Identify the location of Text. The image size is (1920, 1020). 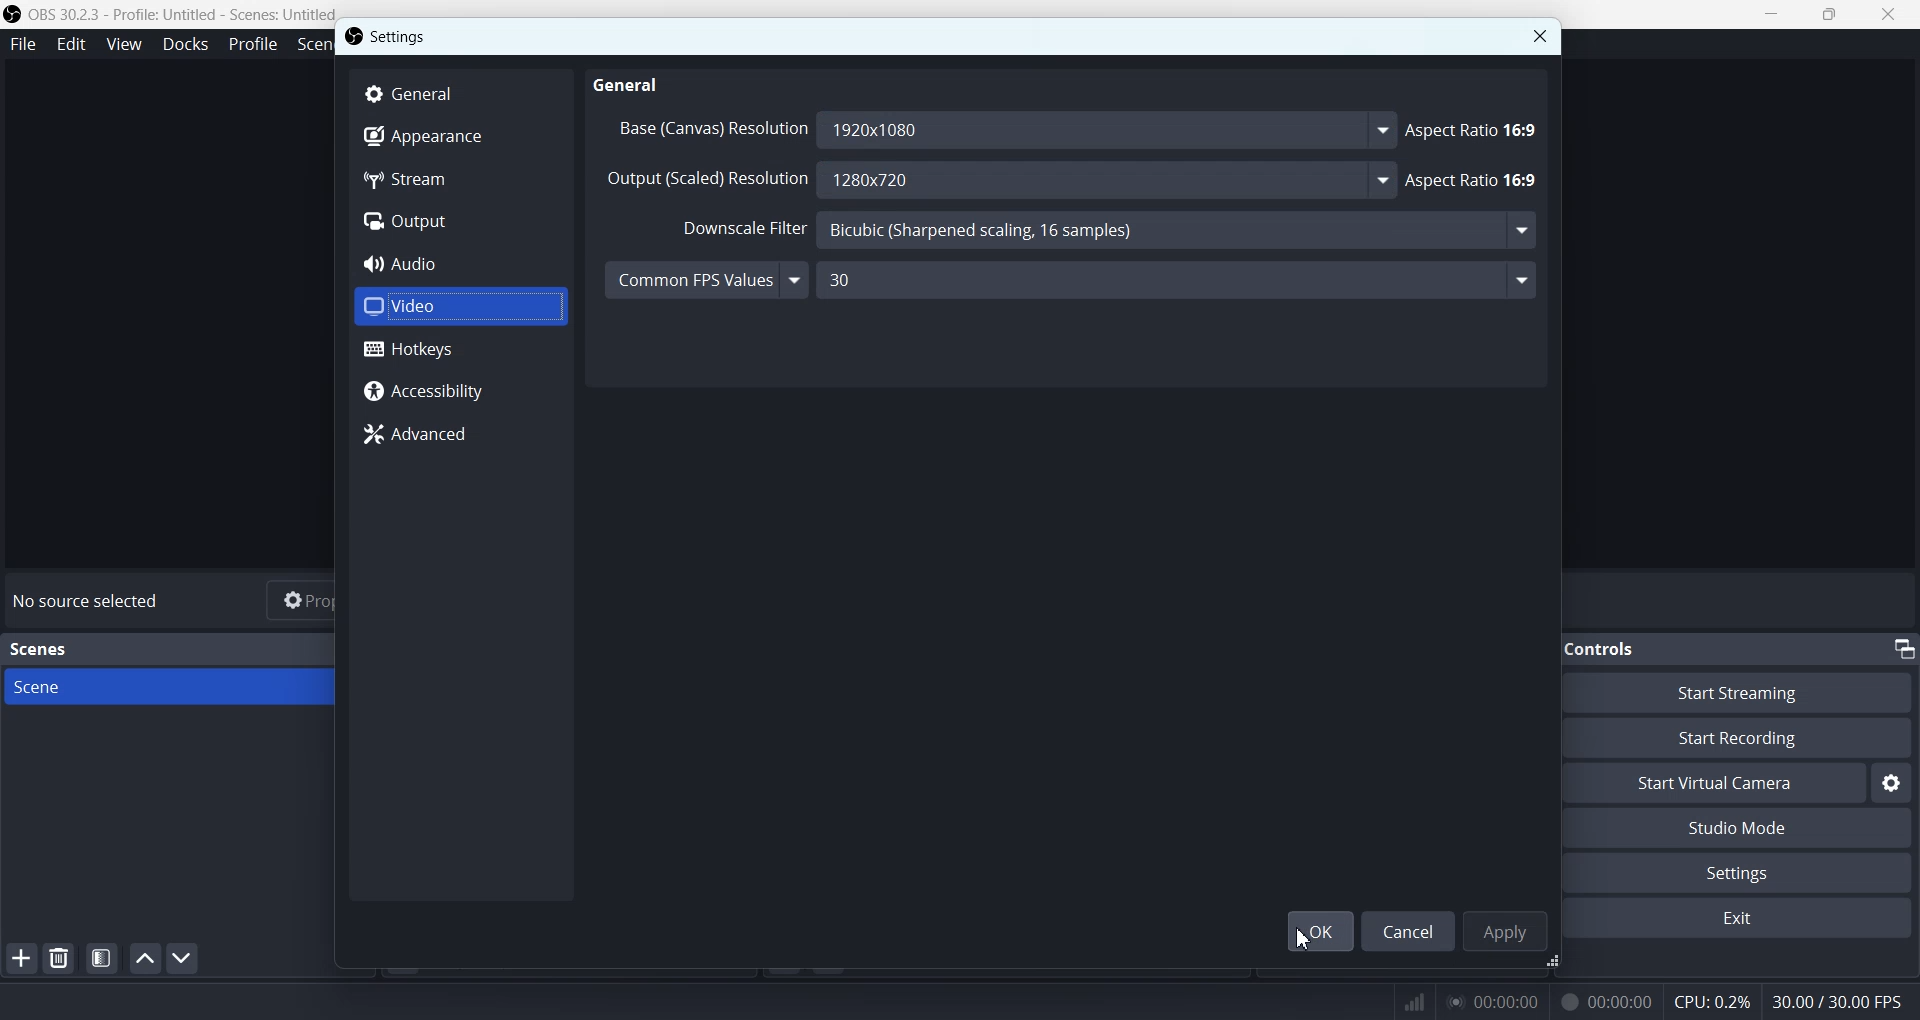
(1843, 997).